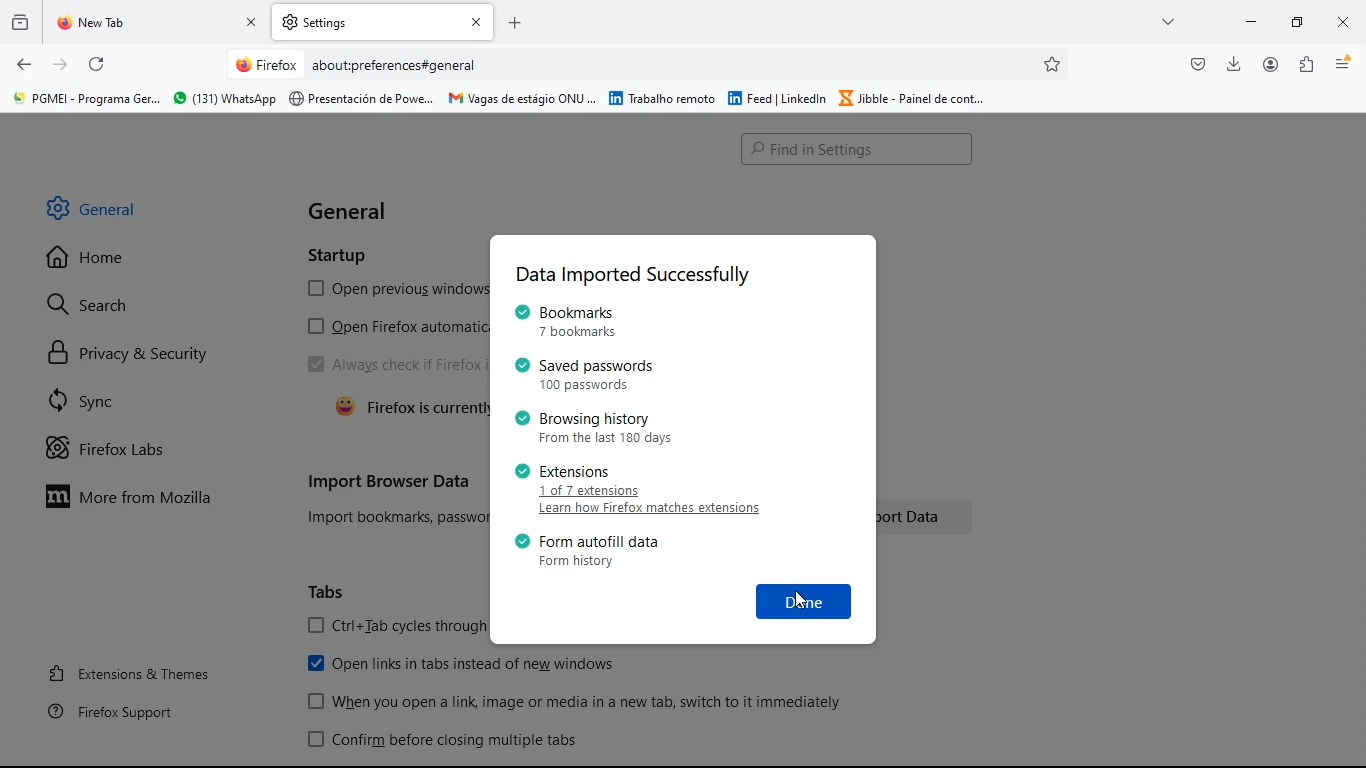  Describe the element at coordinates (390, 289) in the screenshot. I see `open previous windows and tabs` at that location.